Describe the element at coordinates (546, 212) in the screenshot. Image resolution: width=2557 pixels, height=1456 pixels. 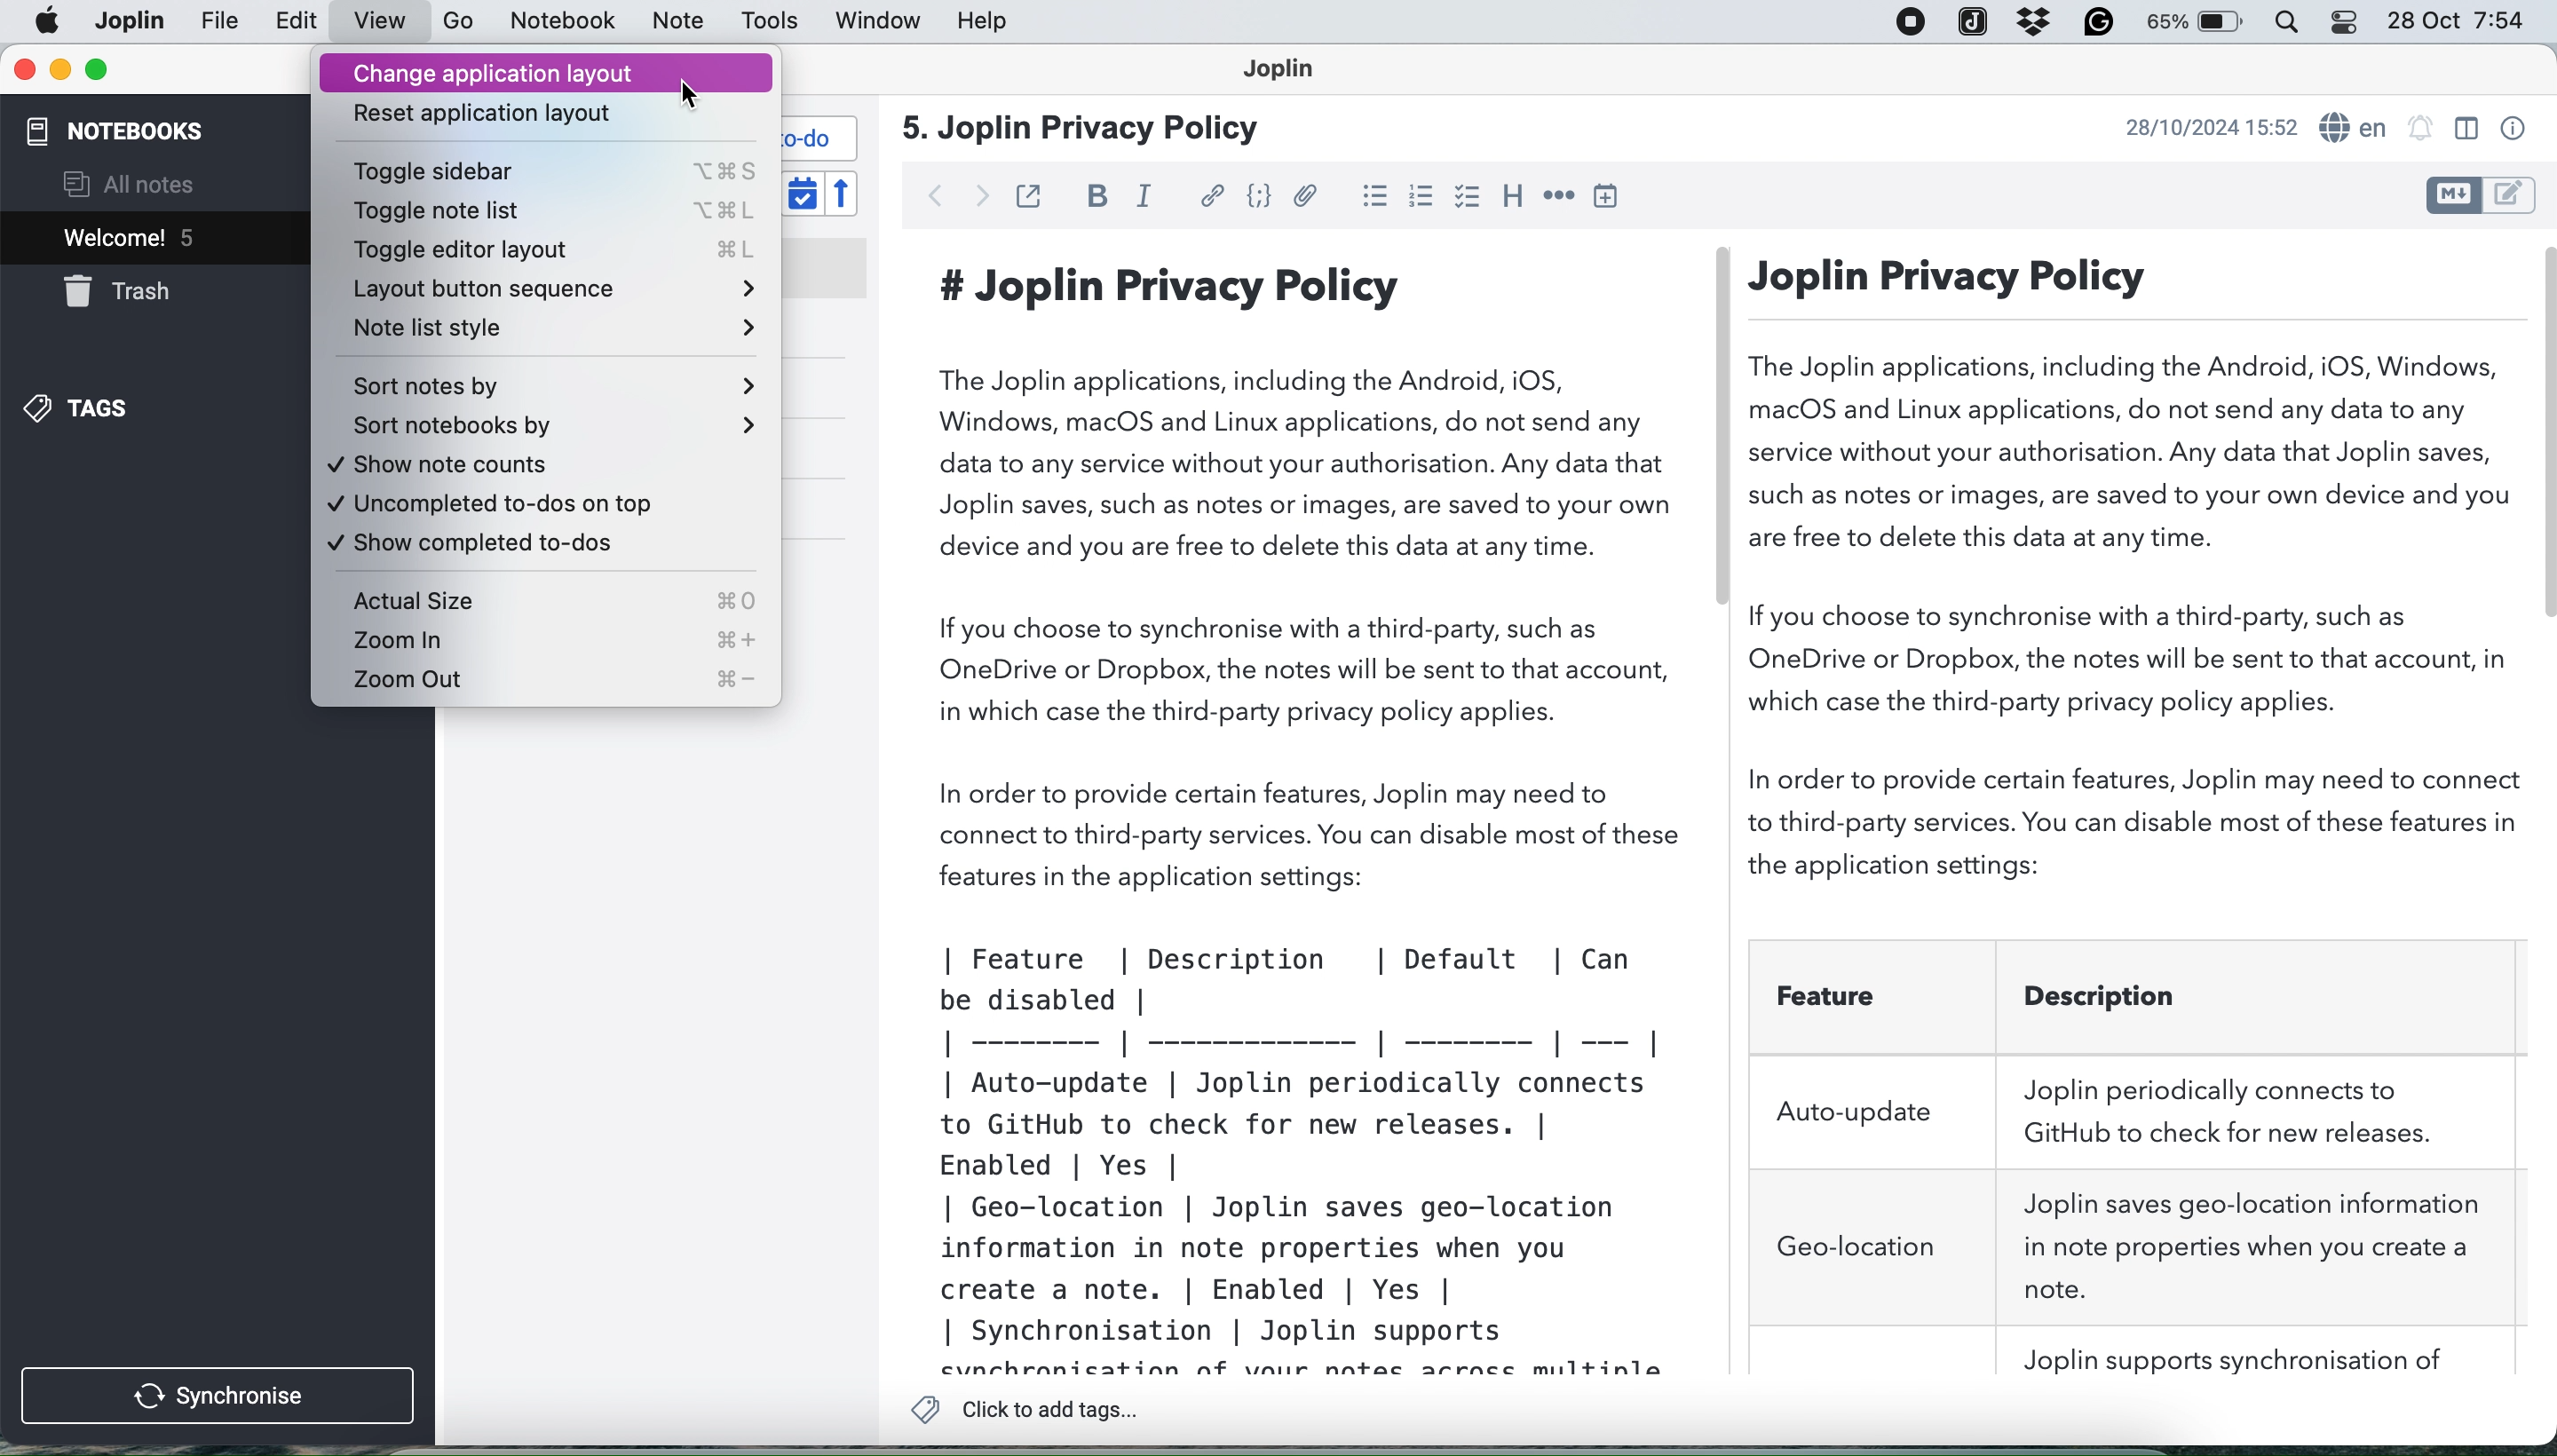
I see `Toggle note list` at that location.